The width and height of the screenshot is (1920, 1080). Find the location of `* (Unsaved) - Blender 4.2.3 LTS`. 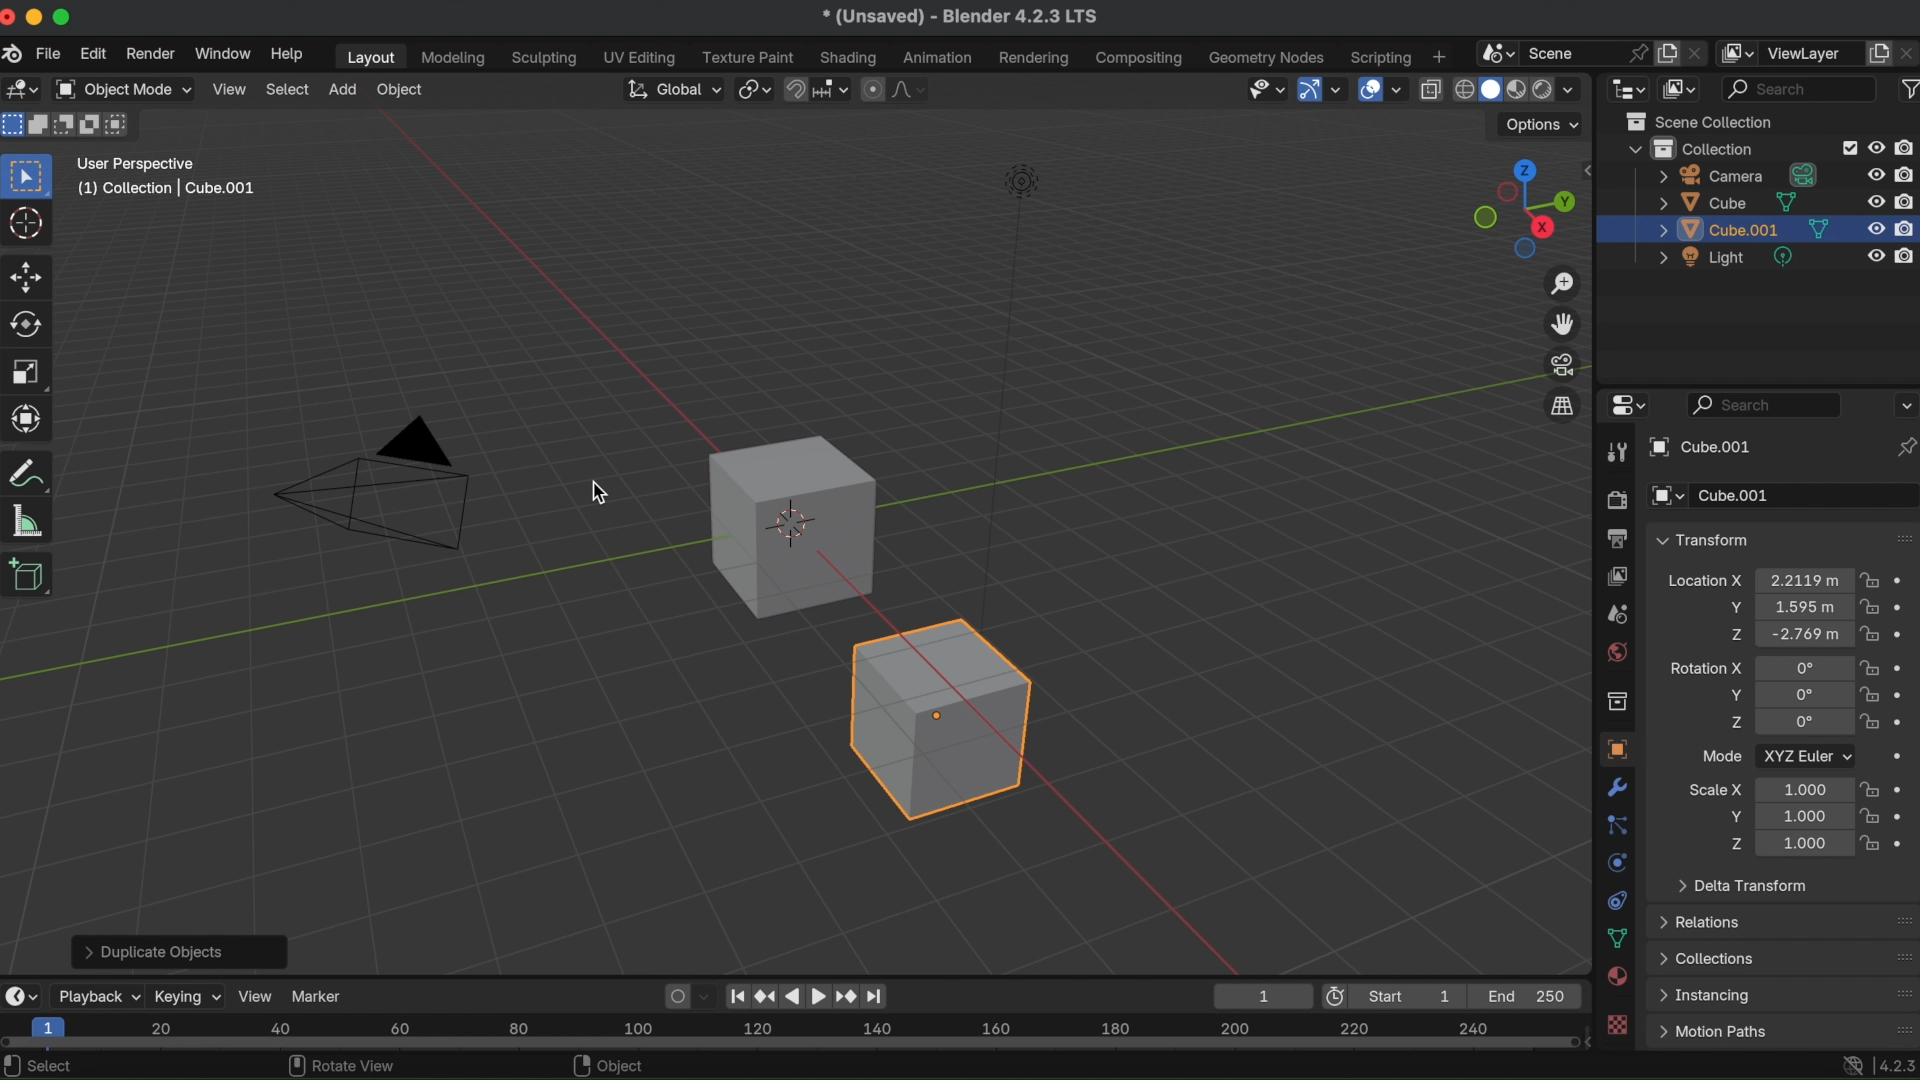

* (Unsaved) - Blender 4.2.3 LTS is located at coordinates (959, 18).